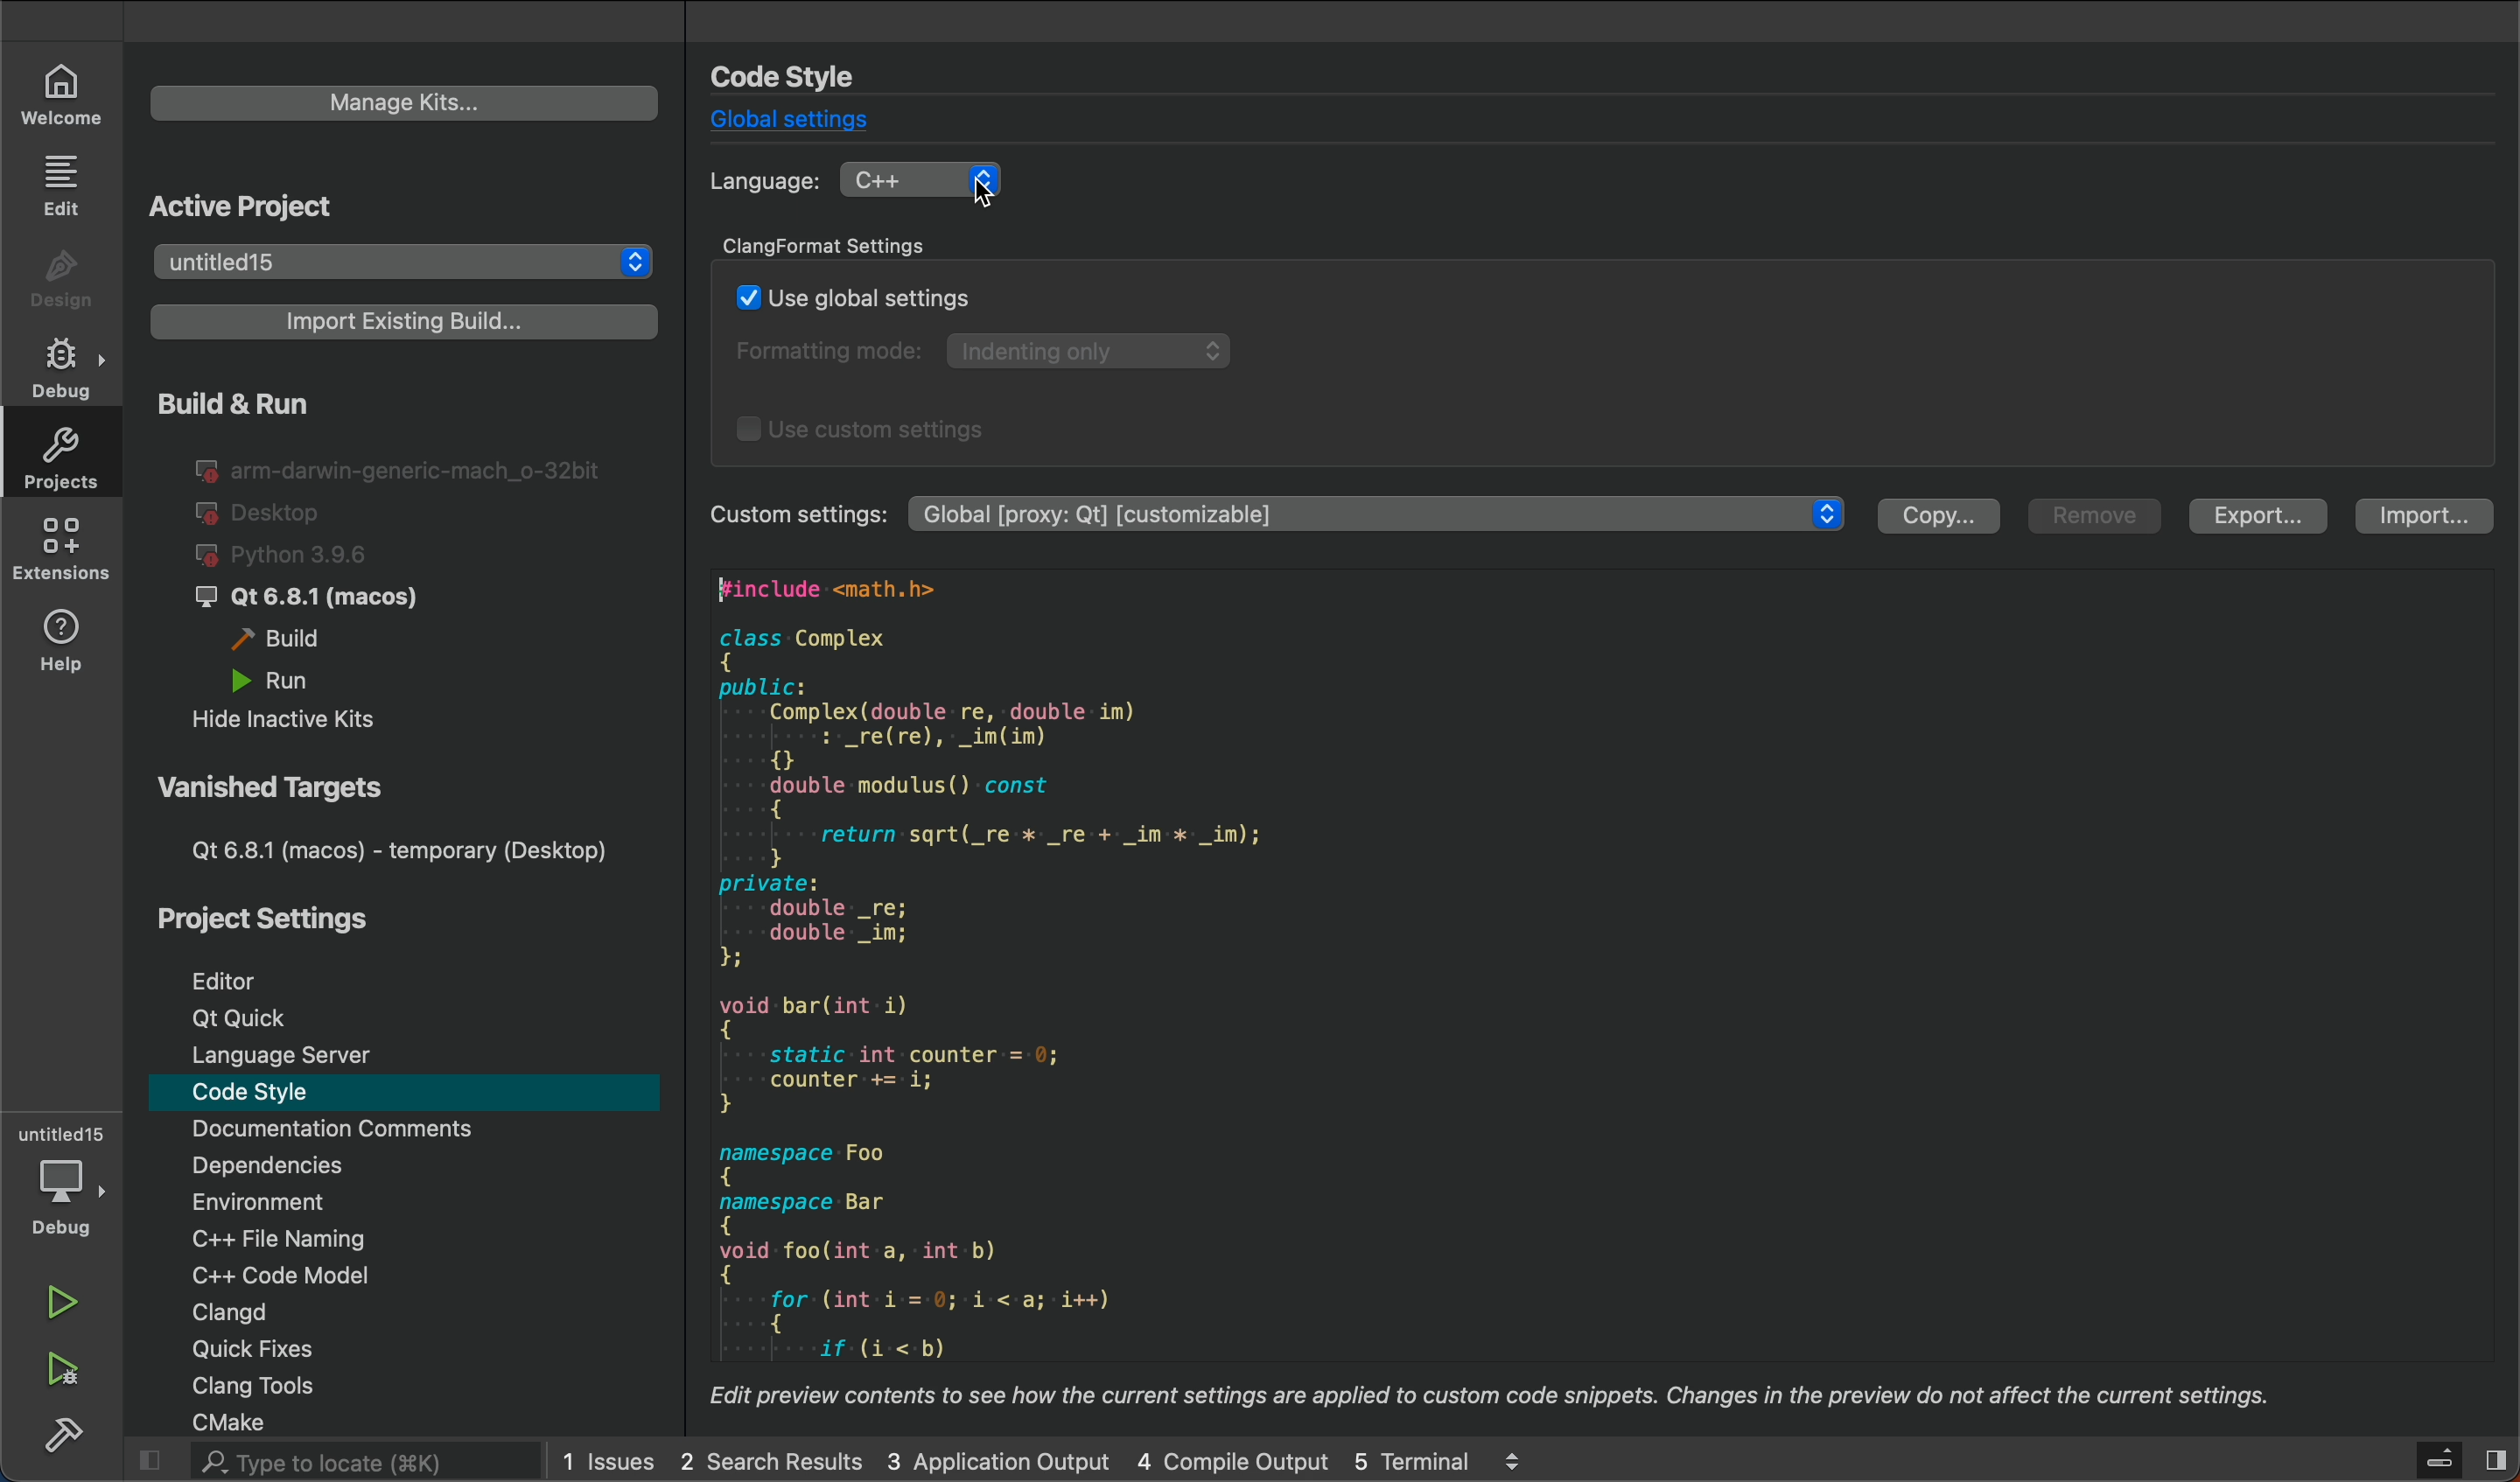  I want to click on manage kit, so click(405, 102).